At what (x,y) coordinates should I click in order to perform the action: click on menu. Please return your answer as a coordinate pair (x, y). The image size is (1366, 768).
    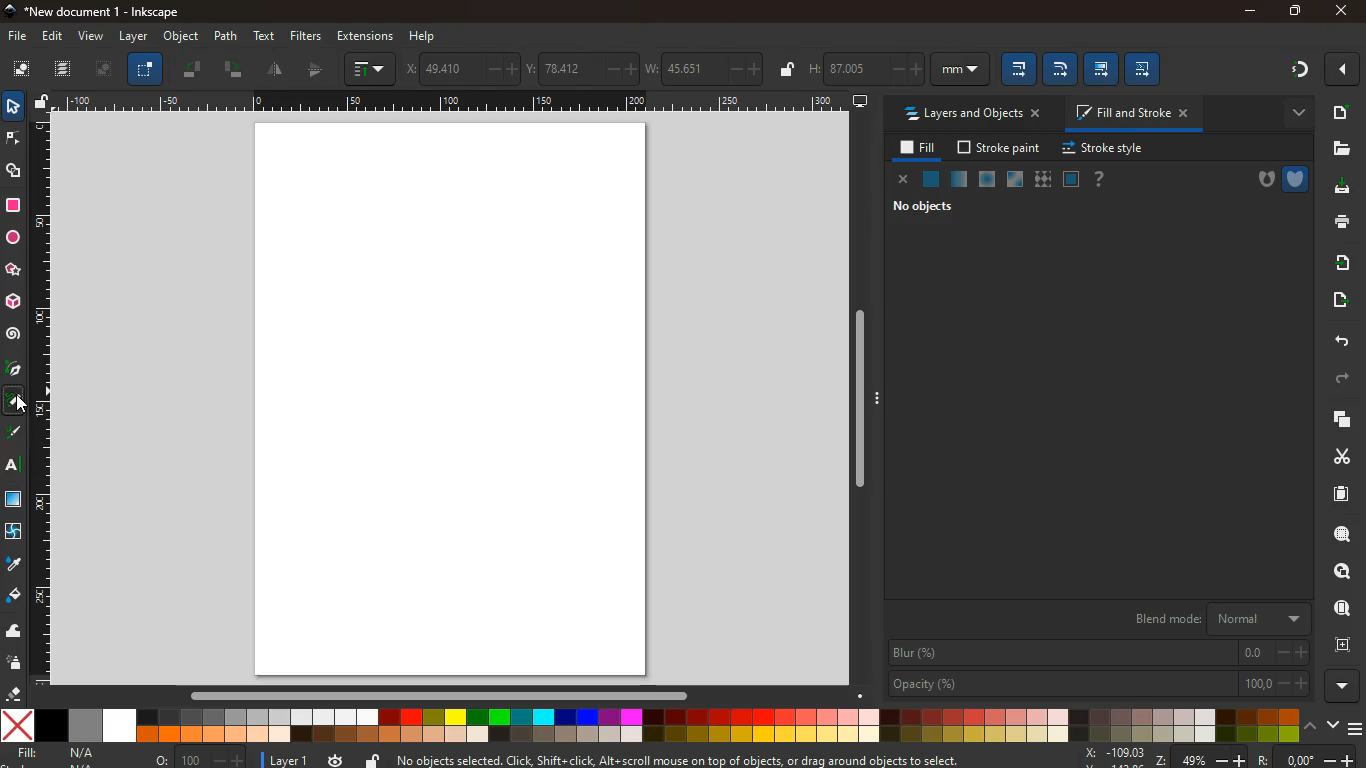
    Looking at the image, I should click on (1357, 729).